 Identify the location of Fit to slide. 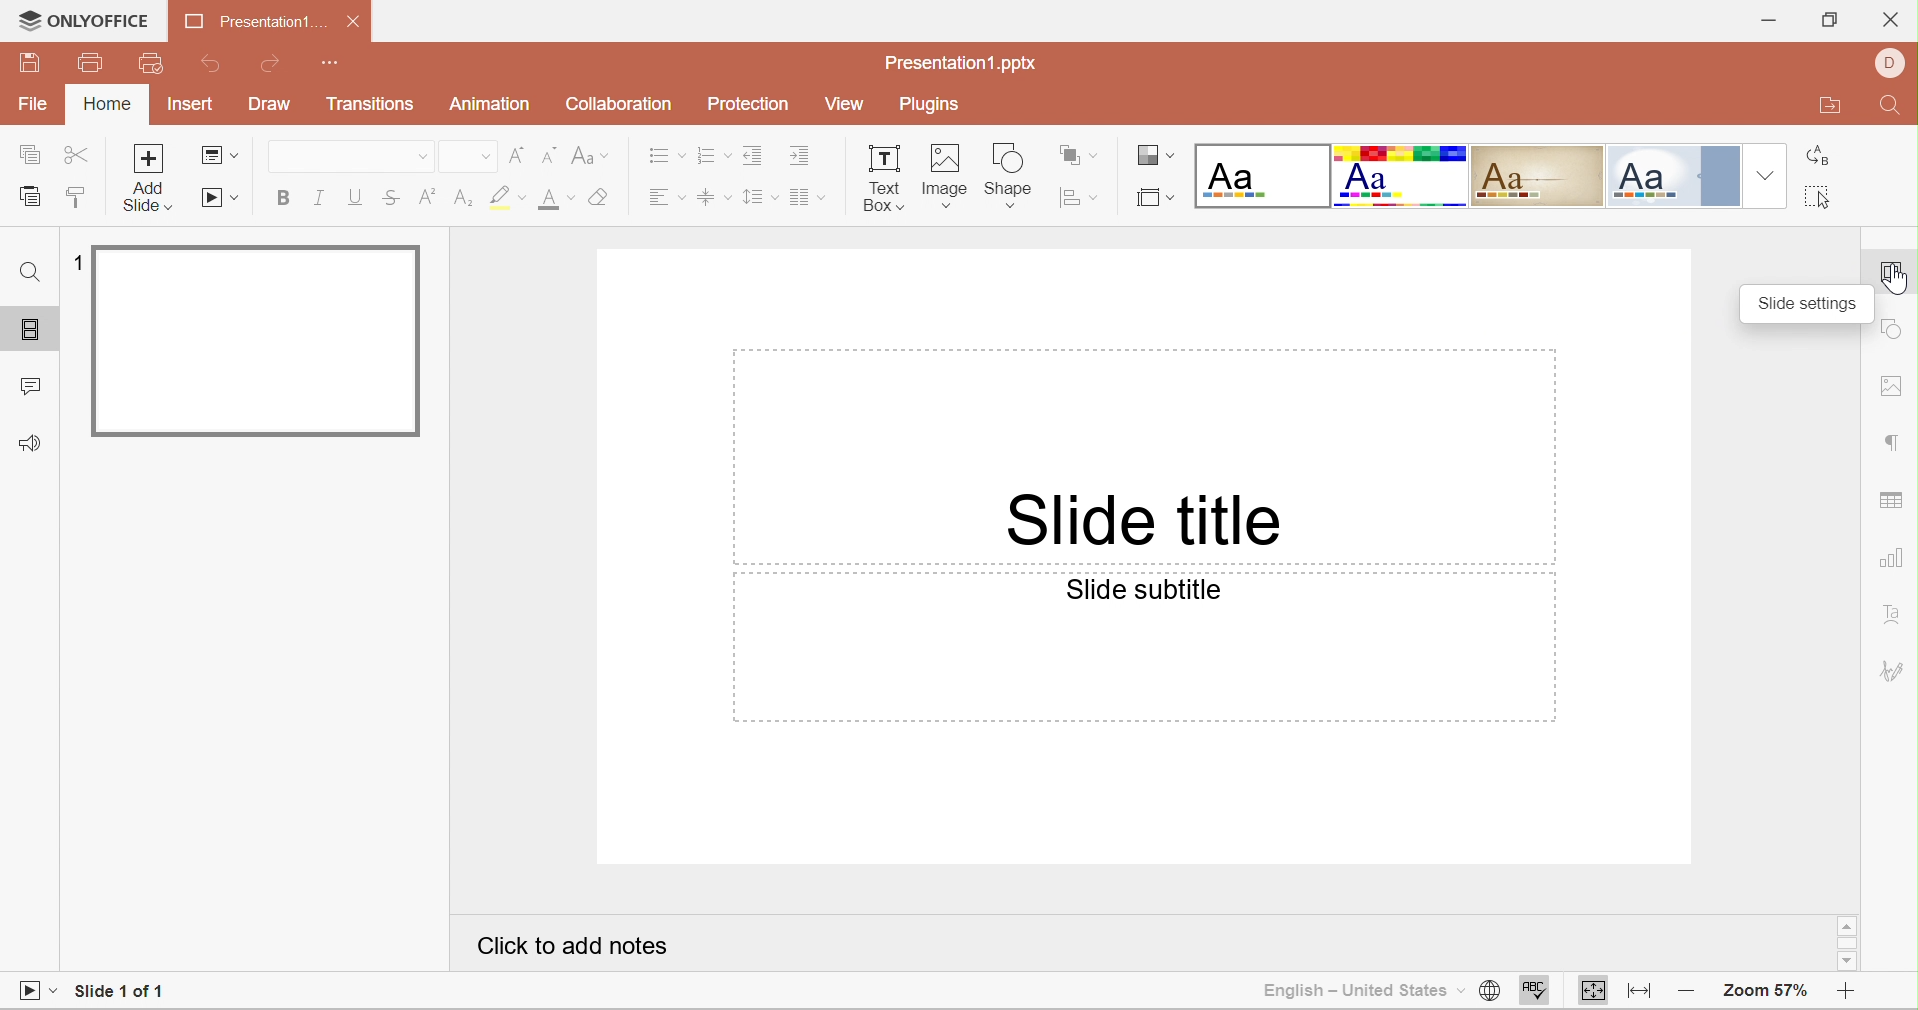
(1595, 991).